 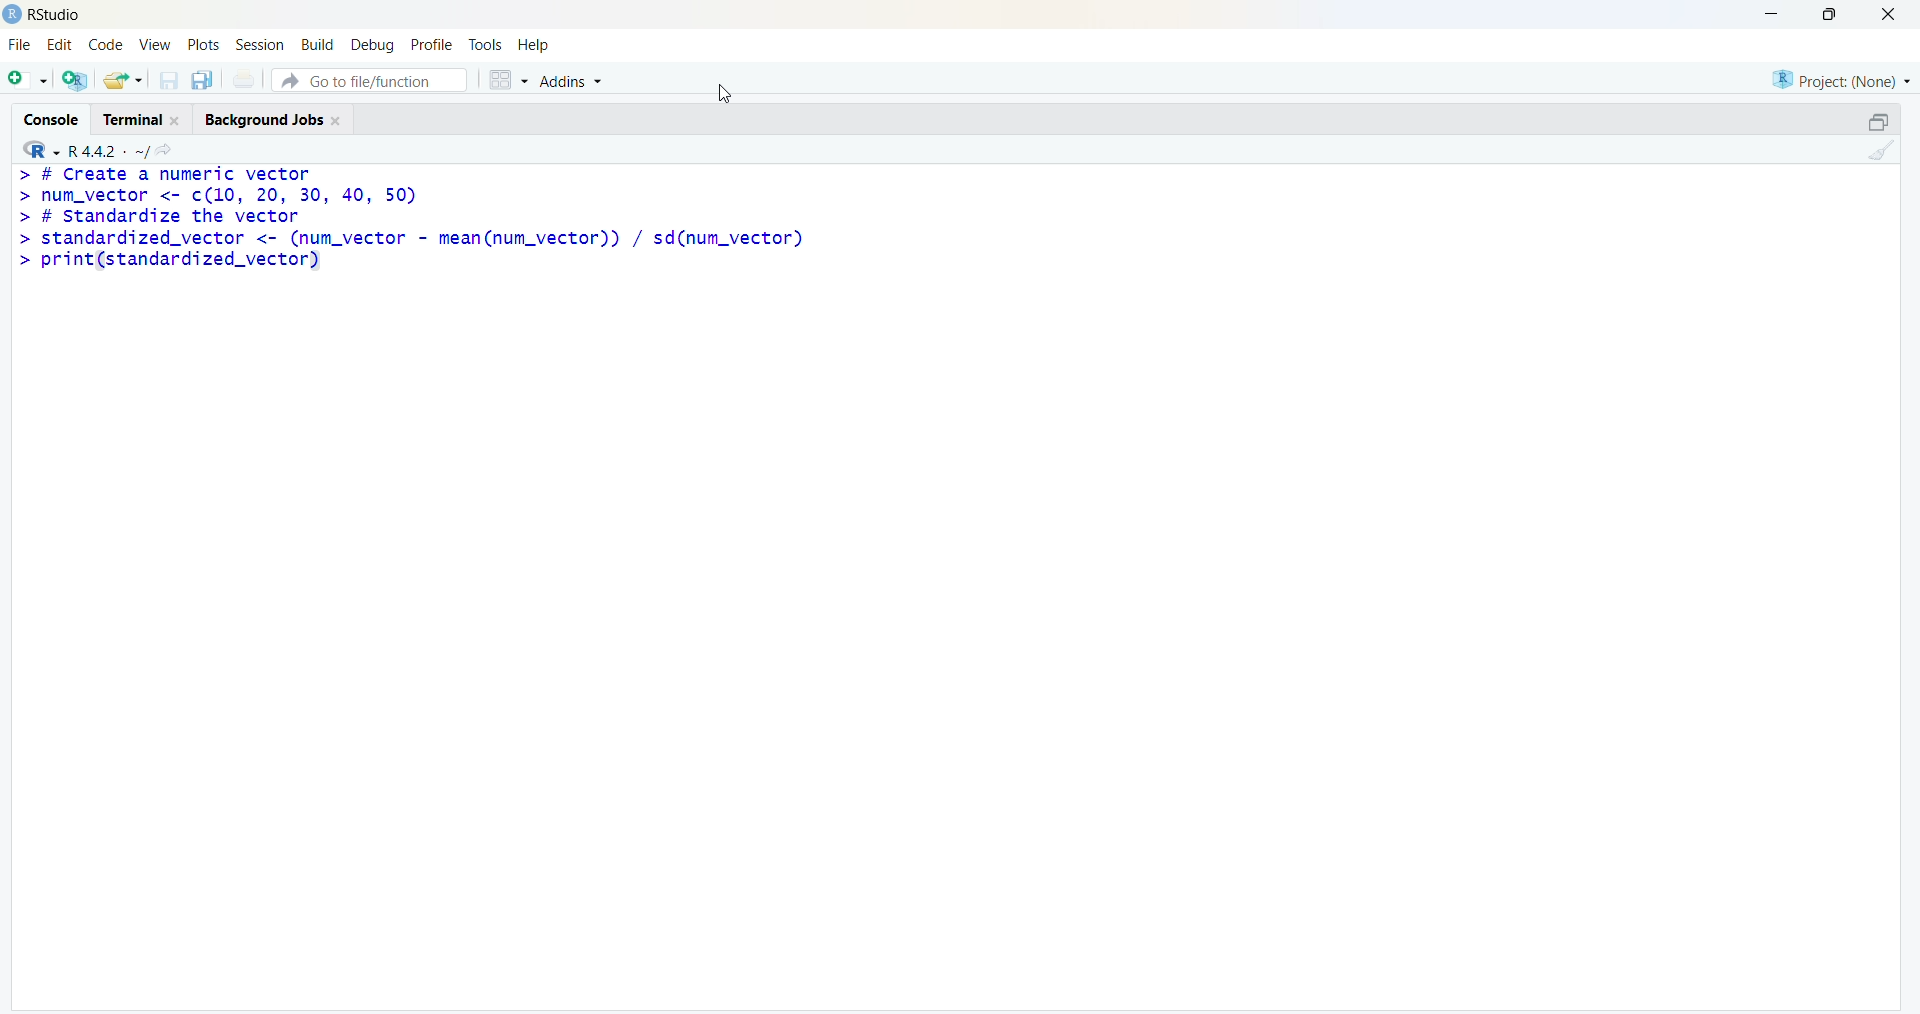 I want to click on console, so click(x=52, y=120).